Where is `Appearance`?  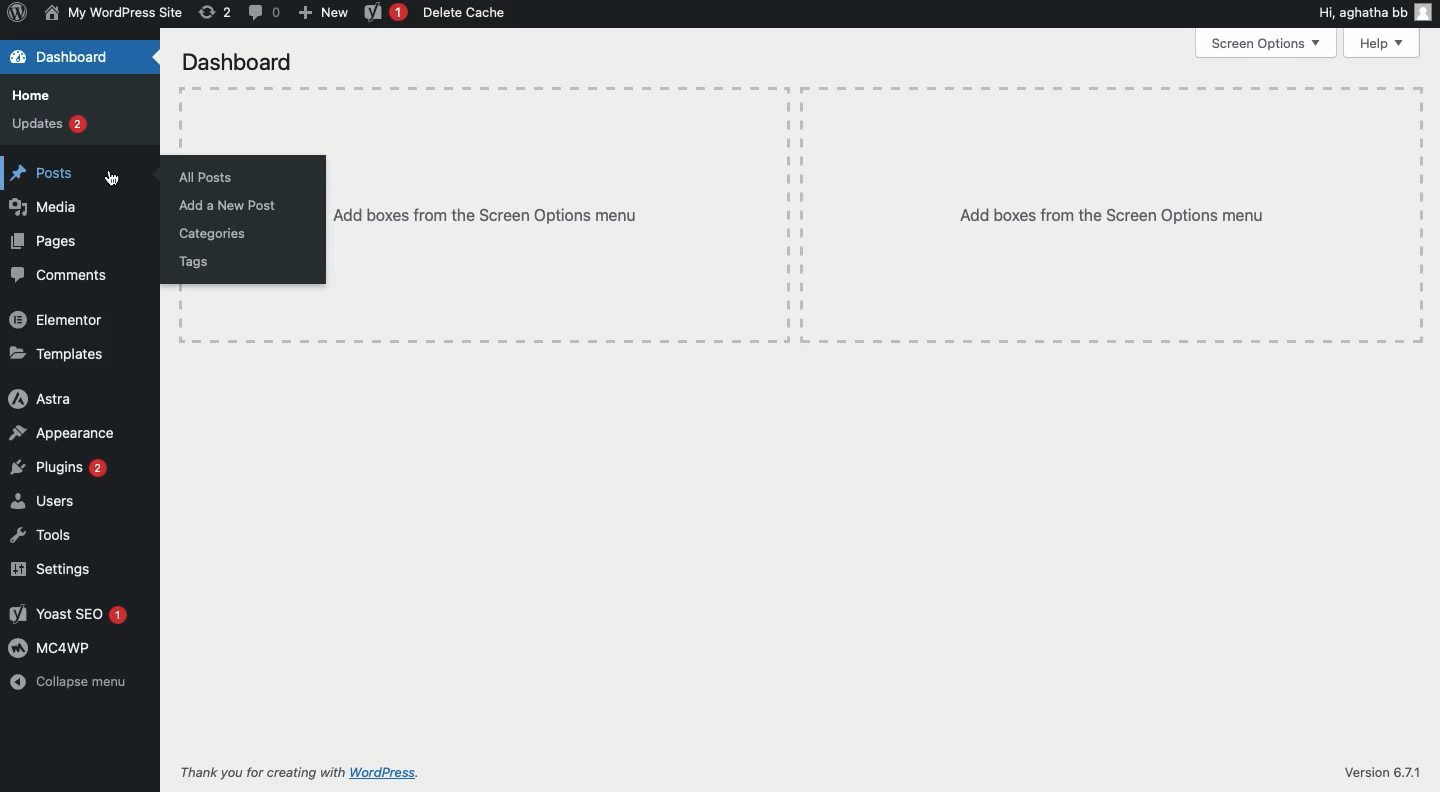 Appearance is located at coordinates (65, 431).